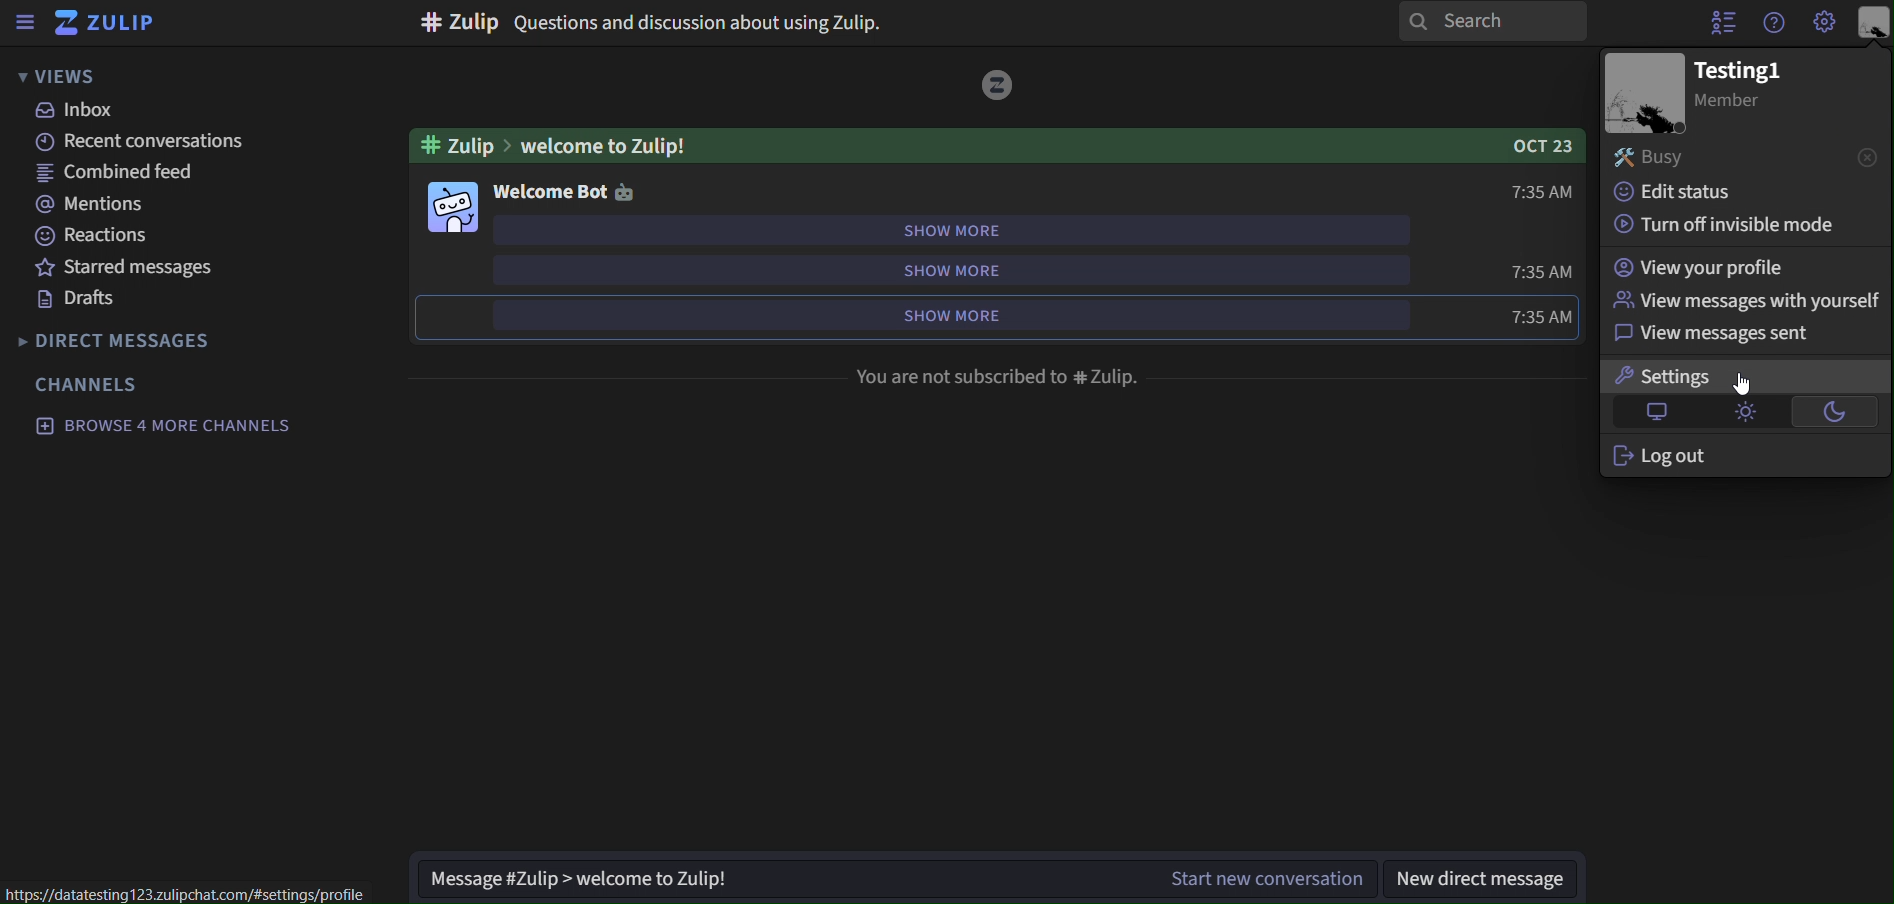 The image size is (1894, 904). What do you see at coordinates (559, 144) in the screenshot?
I see `#Zulip> welcome to Zulip!` at bounding box center [559, 144].